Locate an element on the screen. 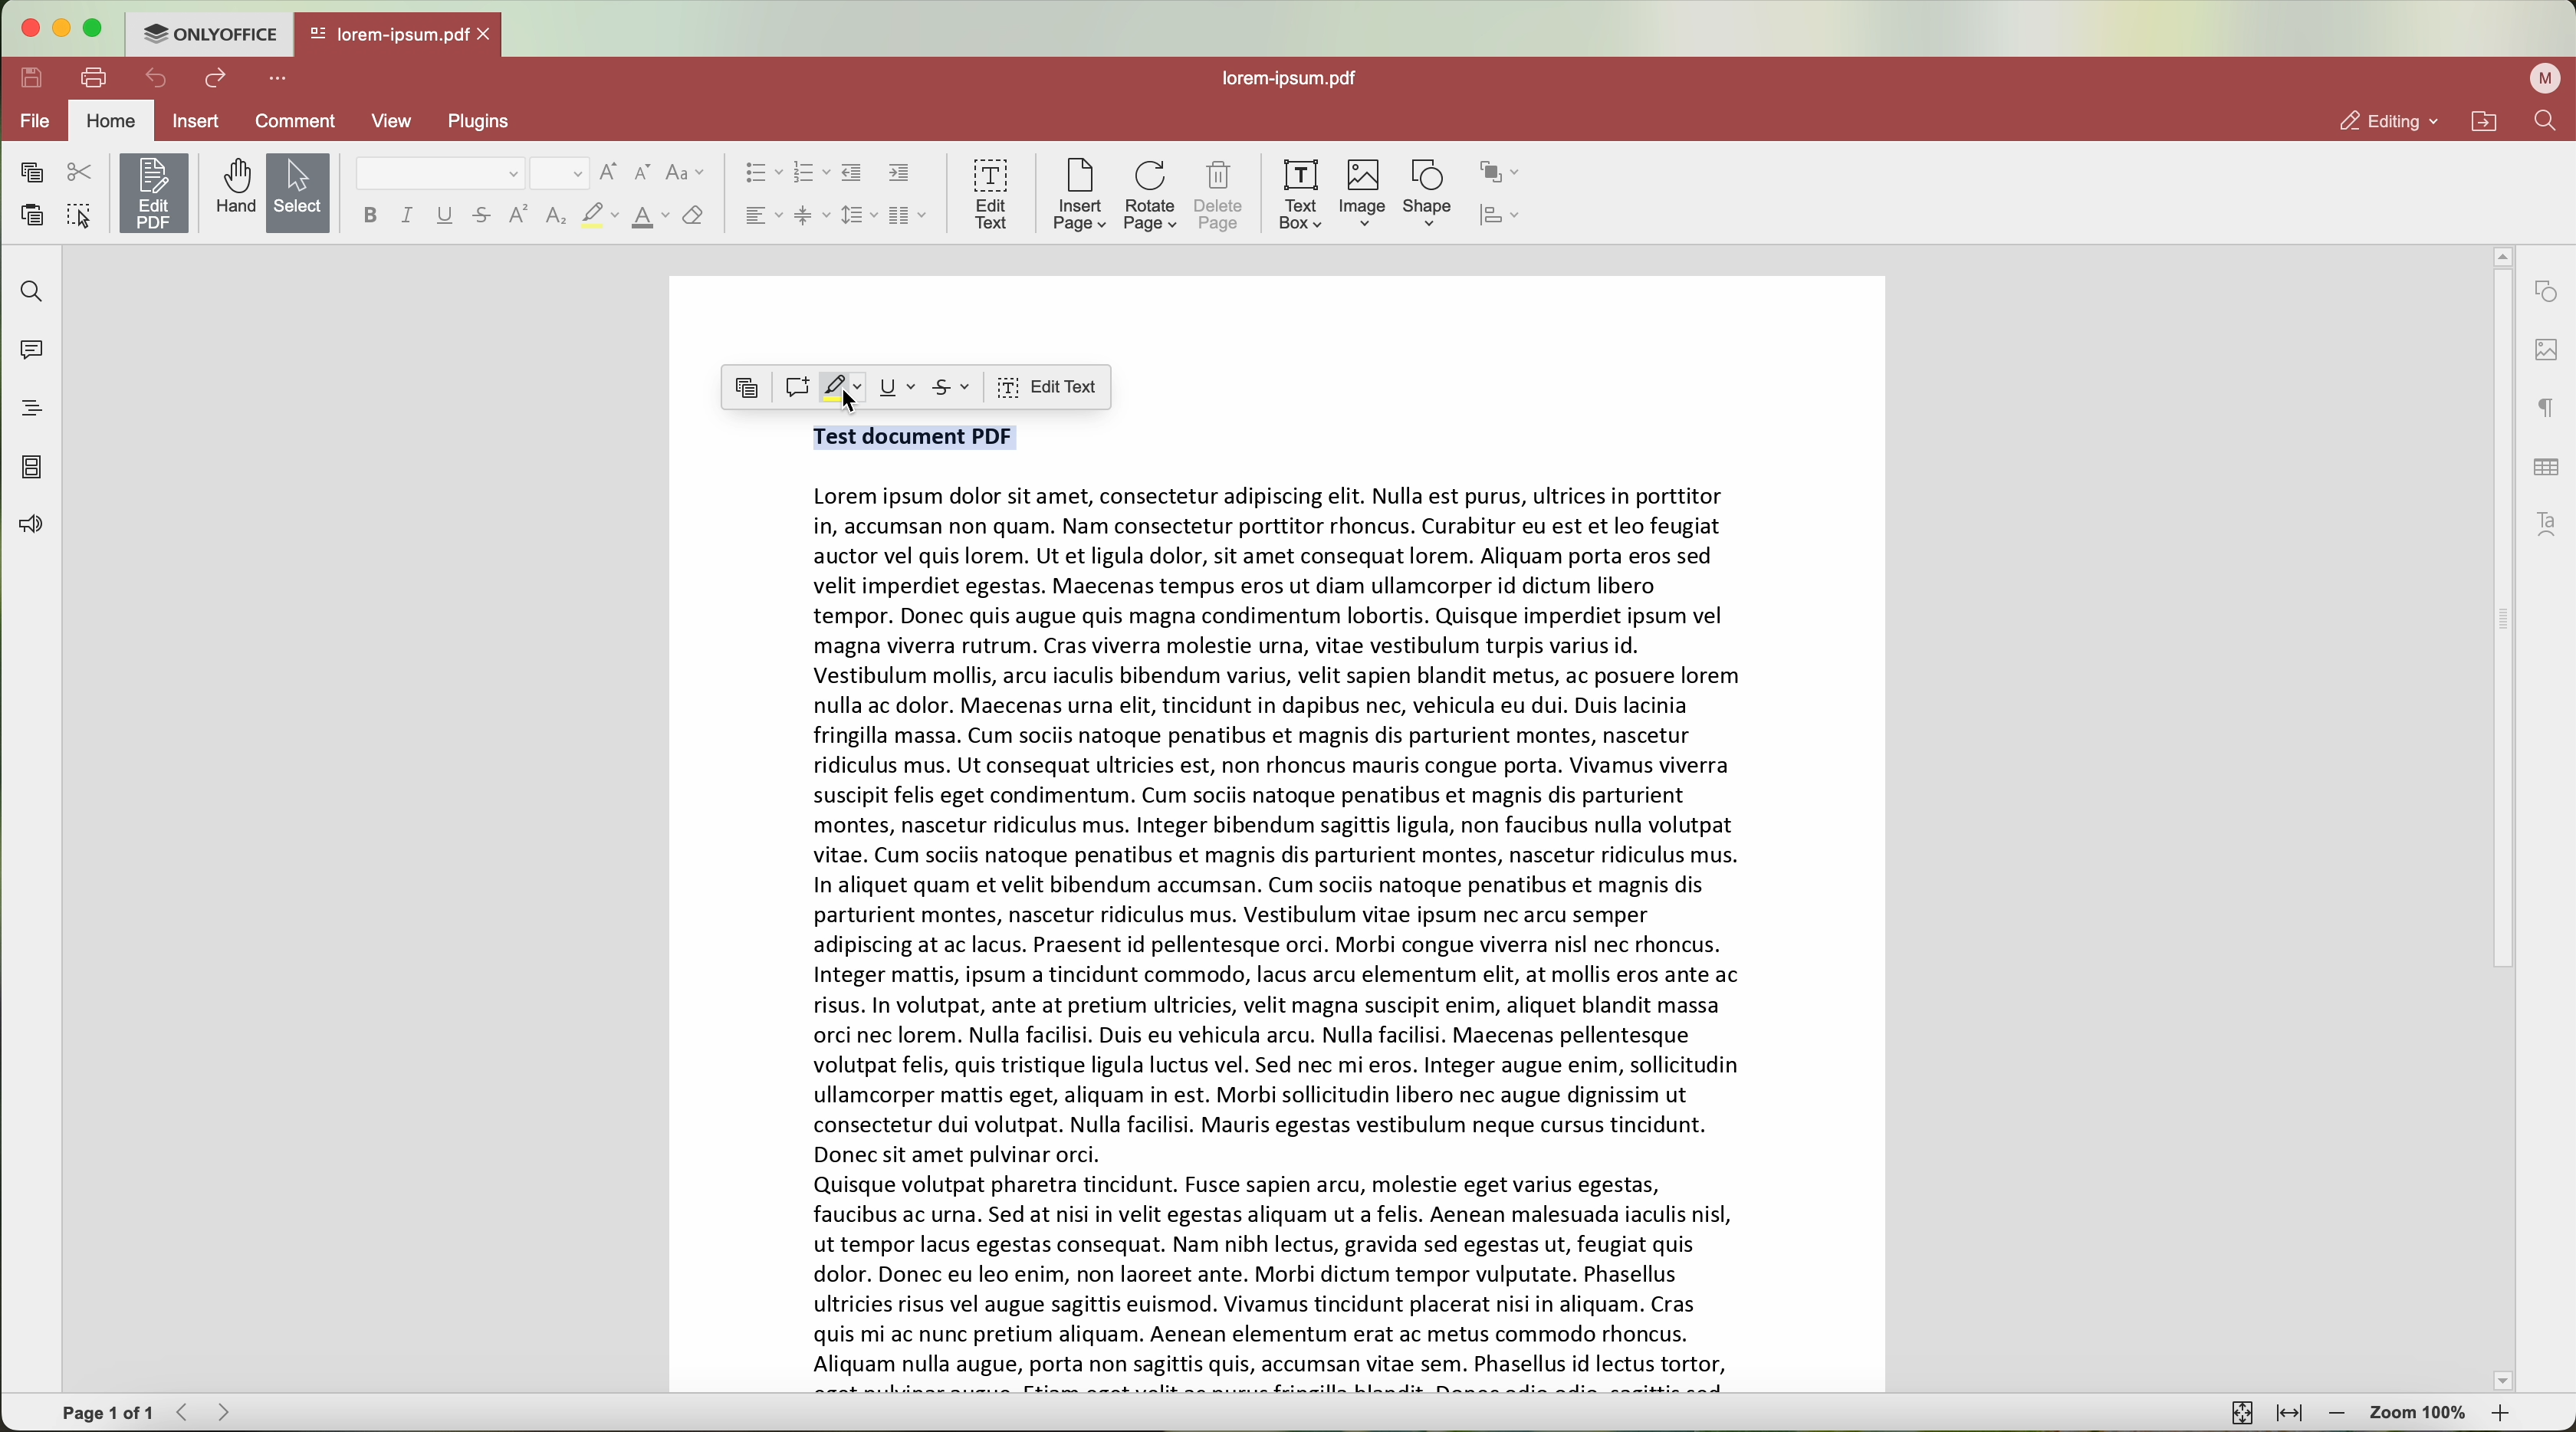 The height and width of the screenshot is (1432, 2576). font type is located at coordinates (441, 174).